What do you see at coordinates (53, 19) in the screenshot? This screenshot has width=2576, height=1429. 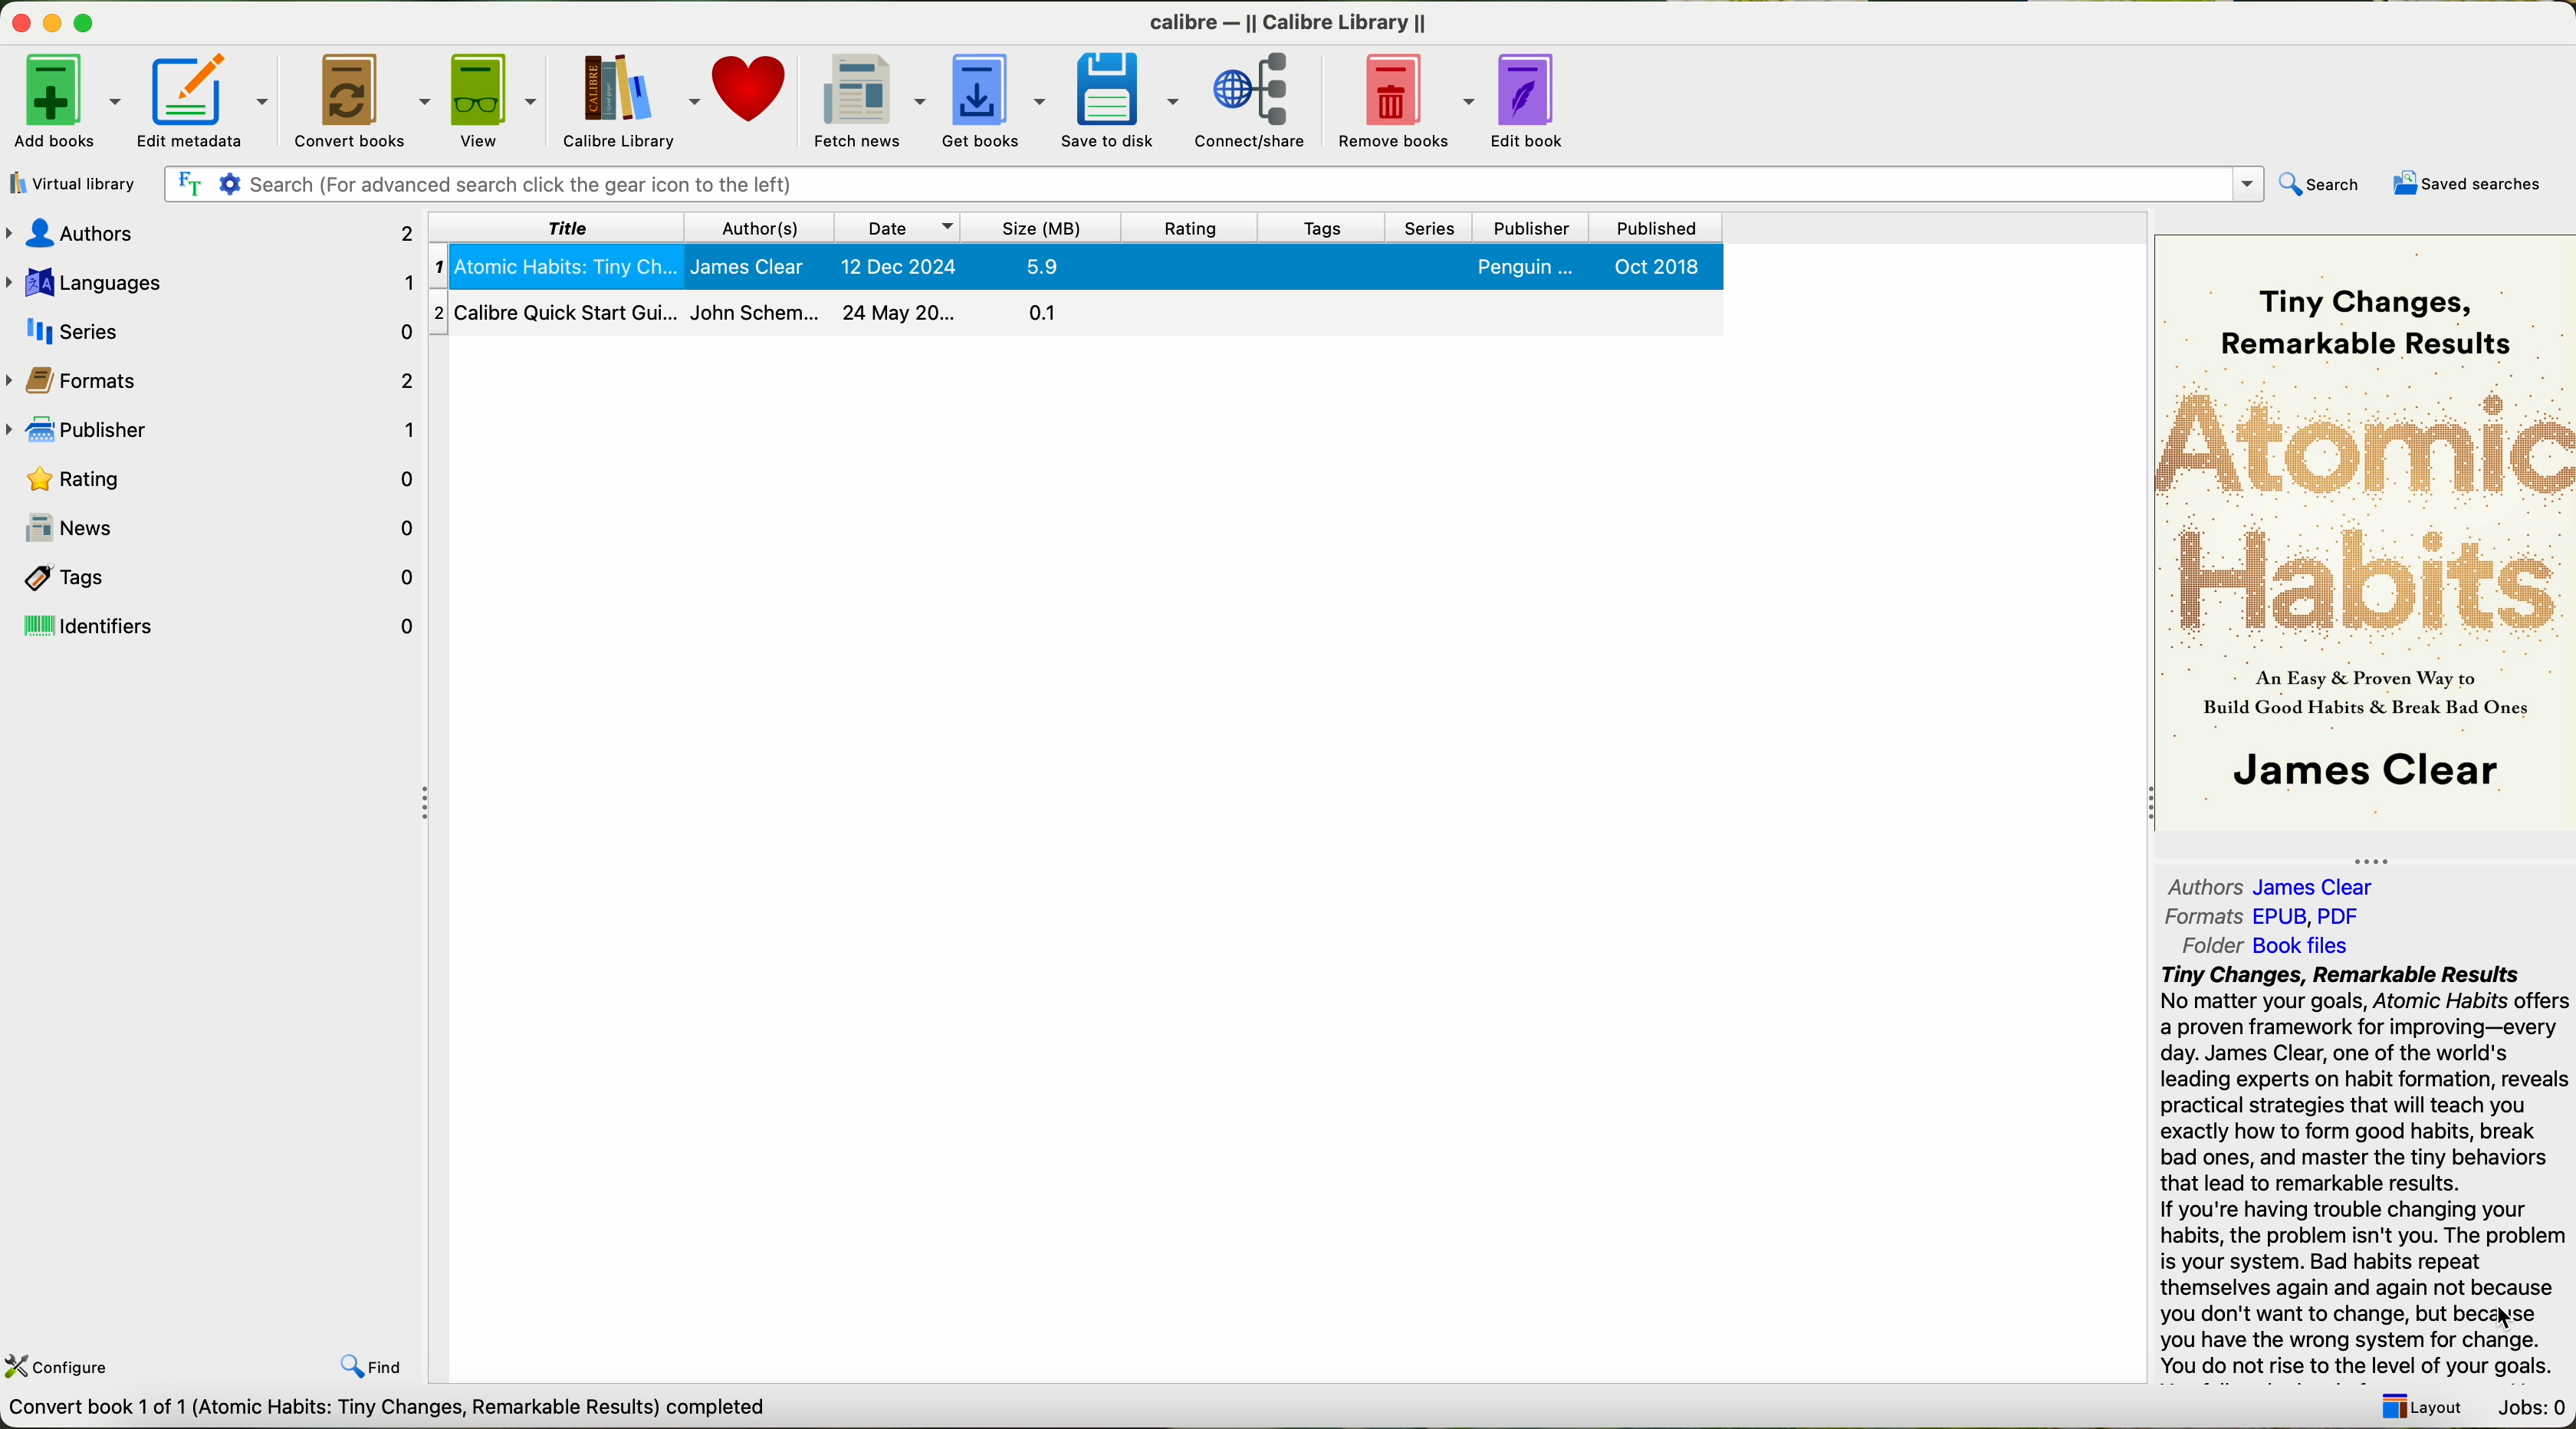 I see `minimize` at bounding box center [53, 19].